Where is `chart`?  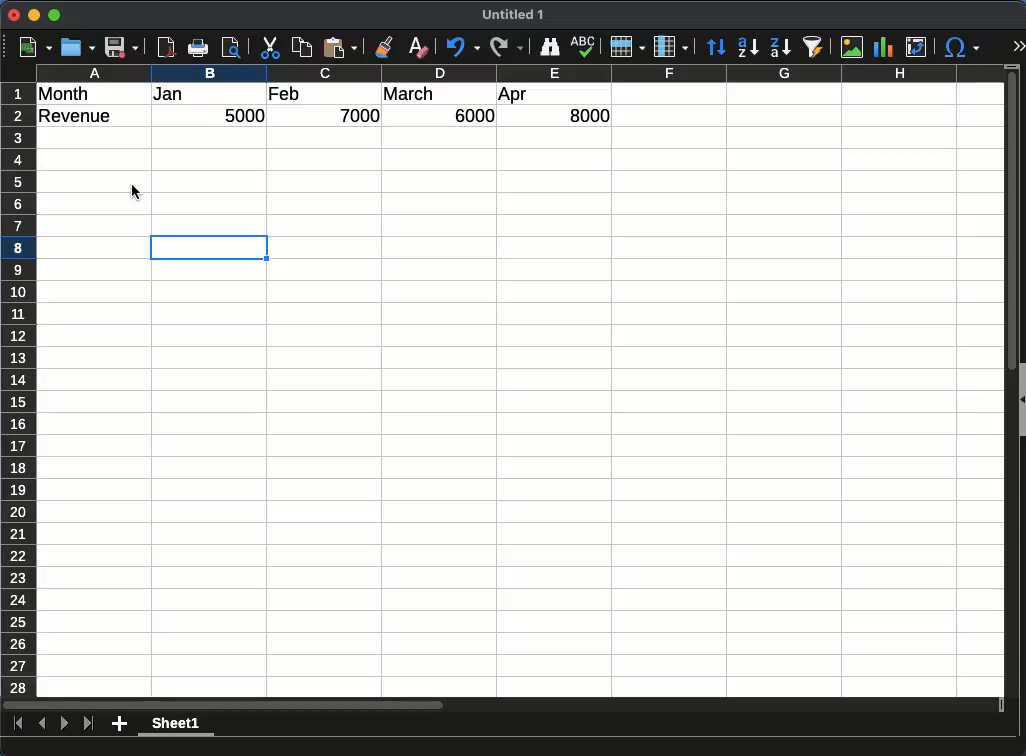
chart is located at coordinates (883, 47).